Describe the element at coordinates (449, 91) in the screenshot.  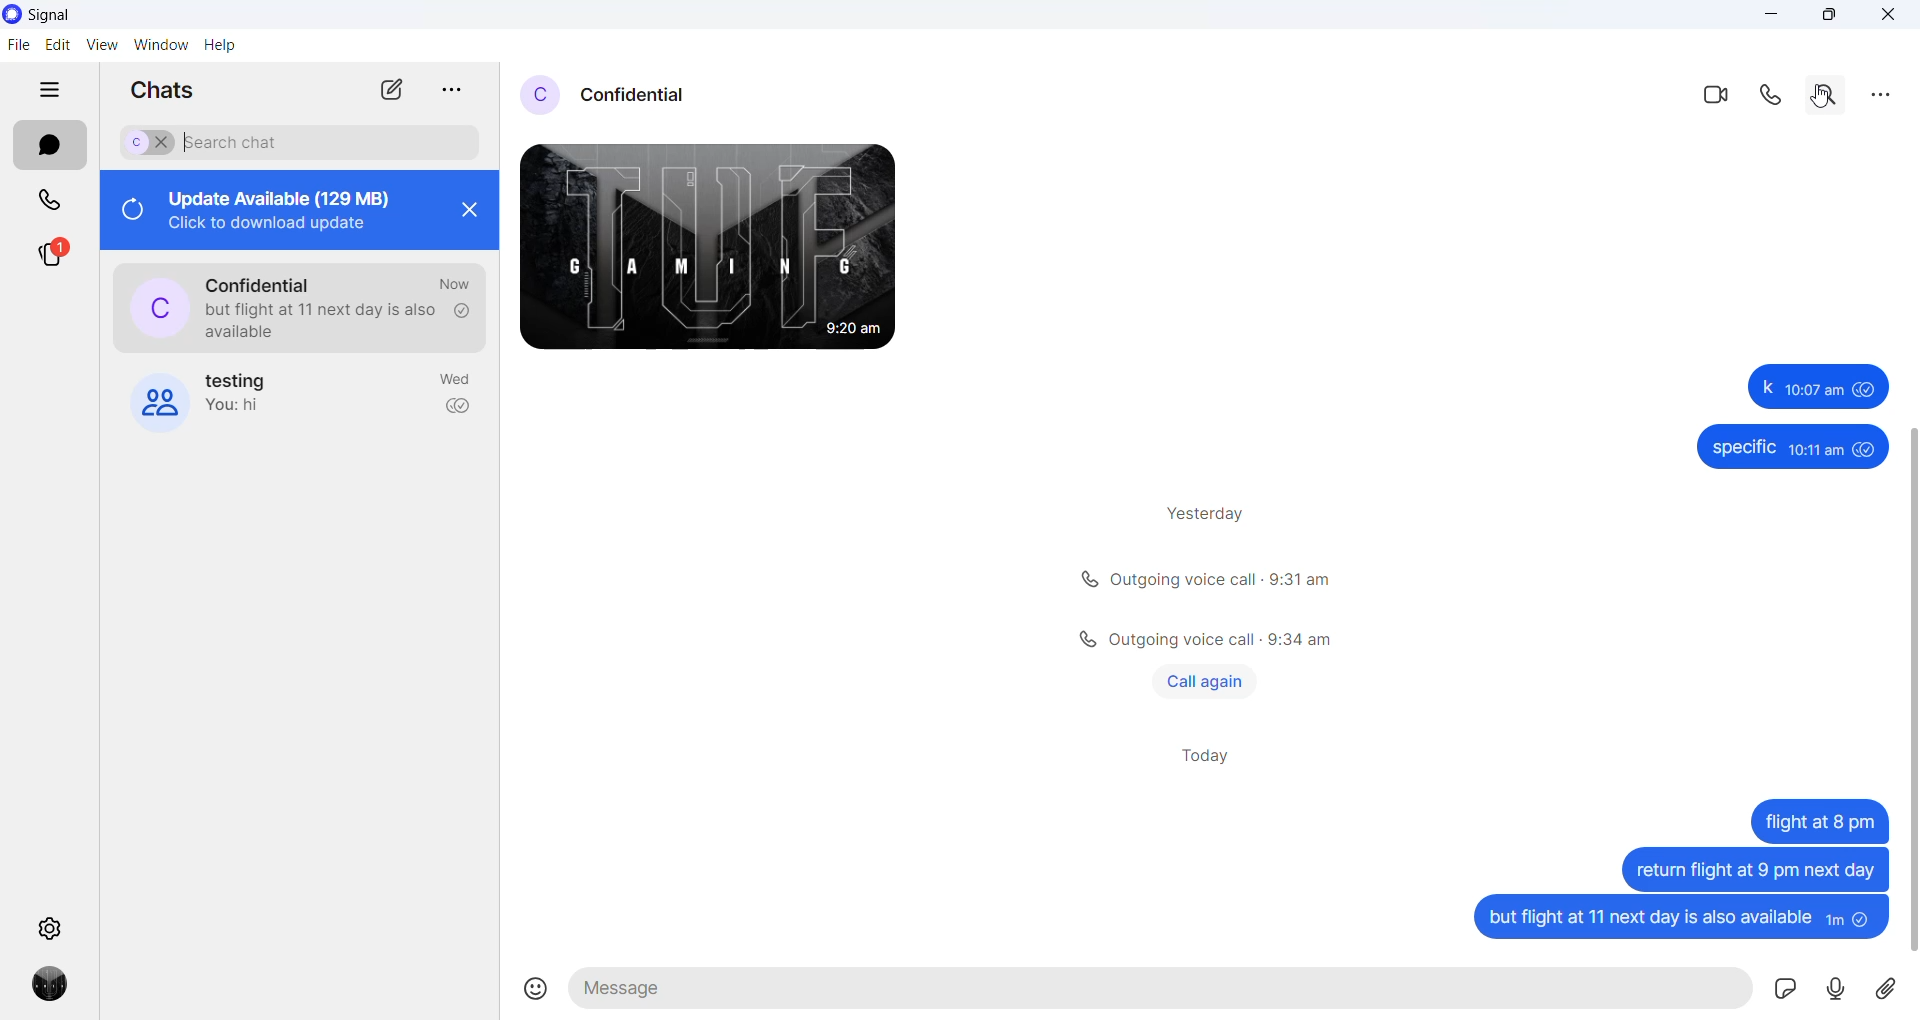
I see `close tab` at that location.